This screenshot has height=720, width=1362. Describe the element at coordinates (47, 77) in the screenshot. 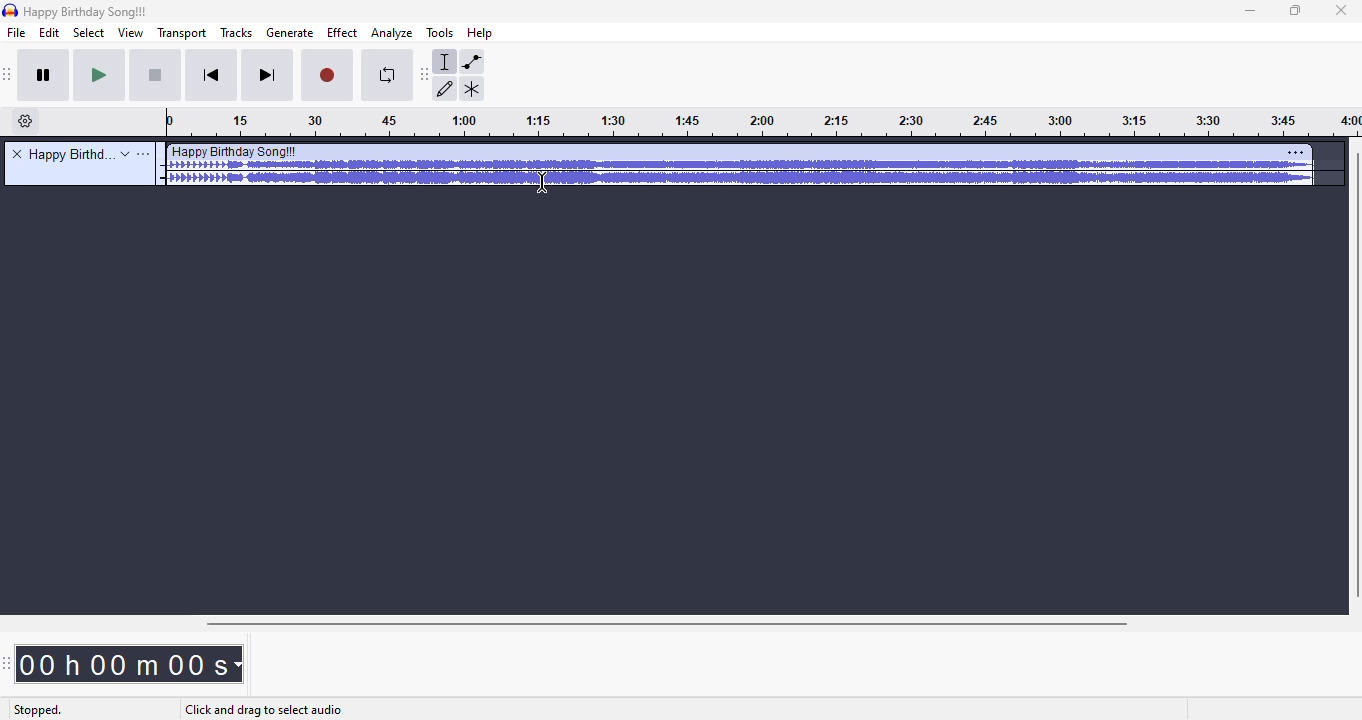

I see `pause` at that location.